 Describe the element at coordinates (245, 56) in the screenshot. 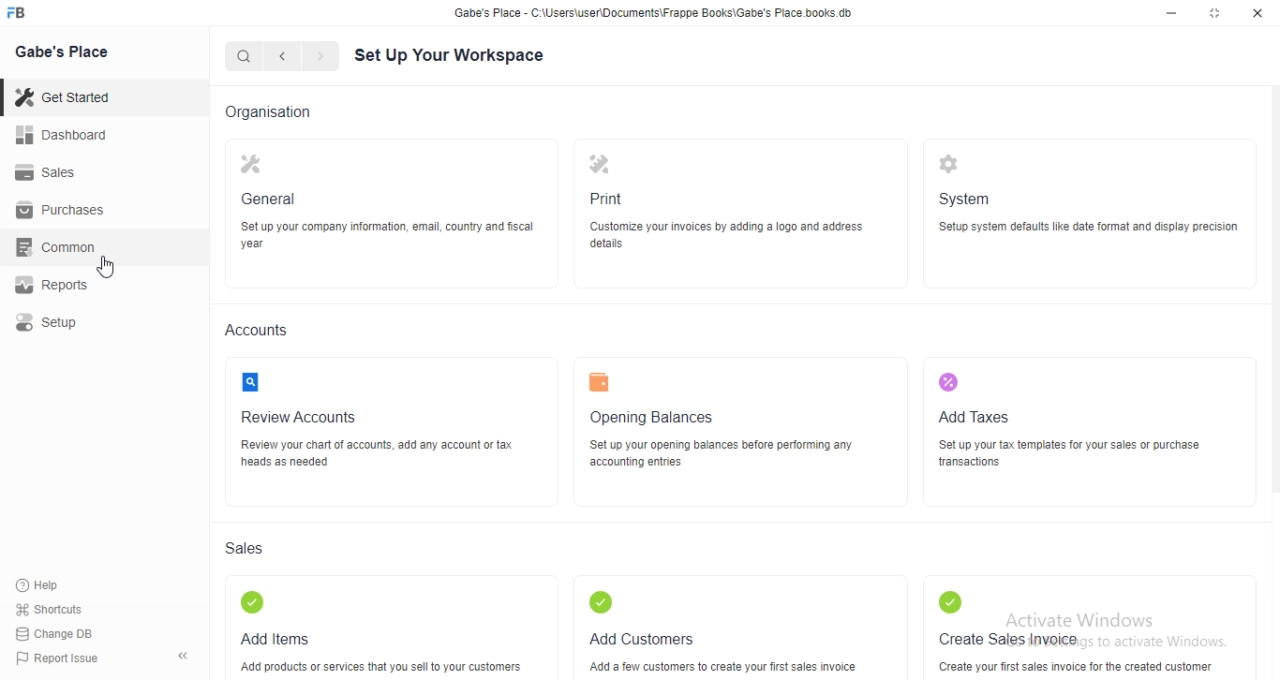

I see `search` at that location.